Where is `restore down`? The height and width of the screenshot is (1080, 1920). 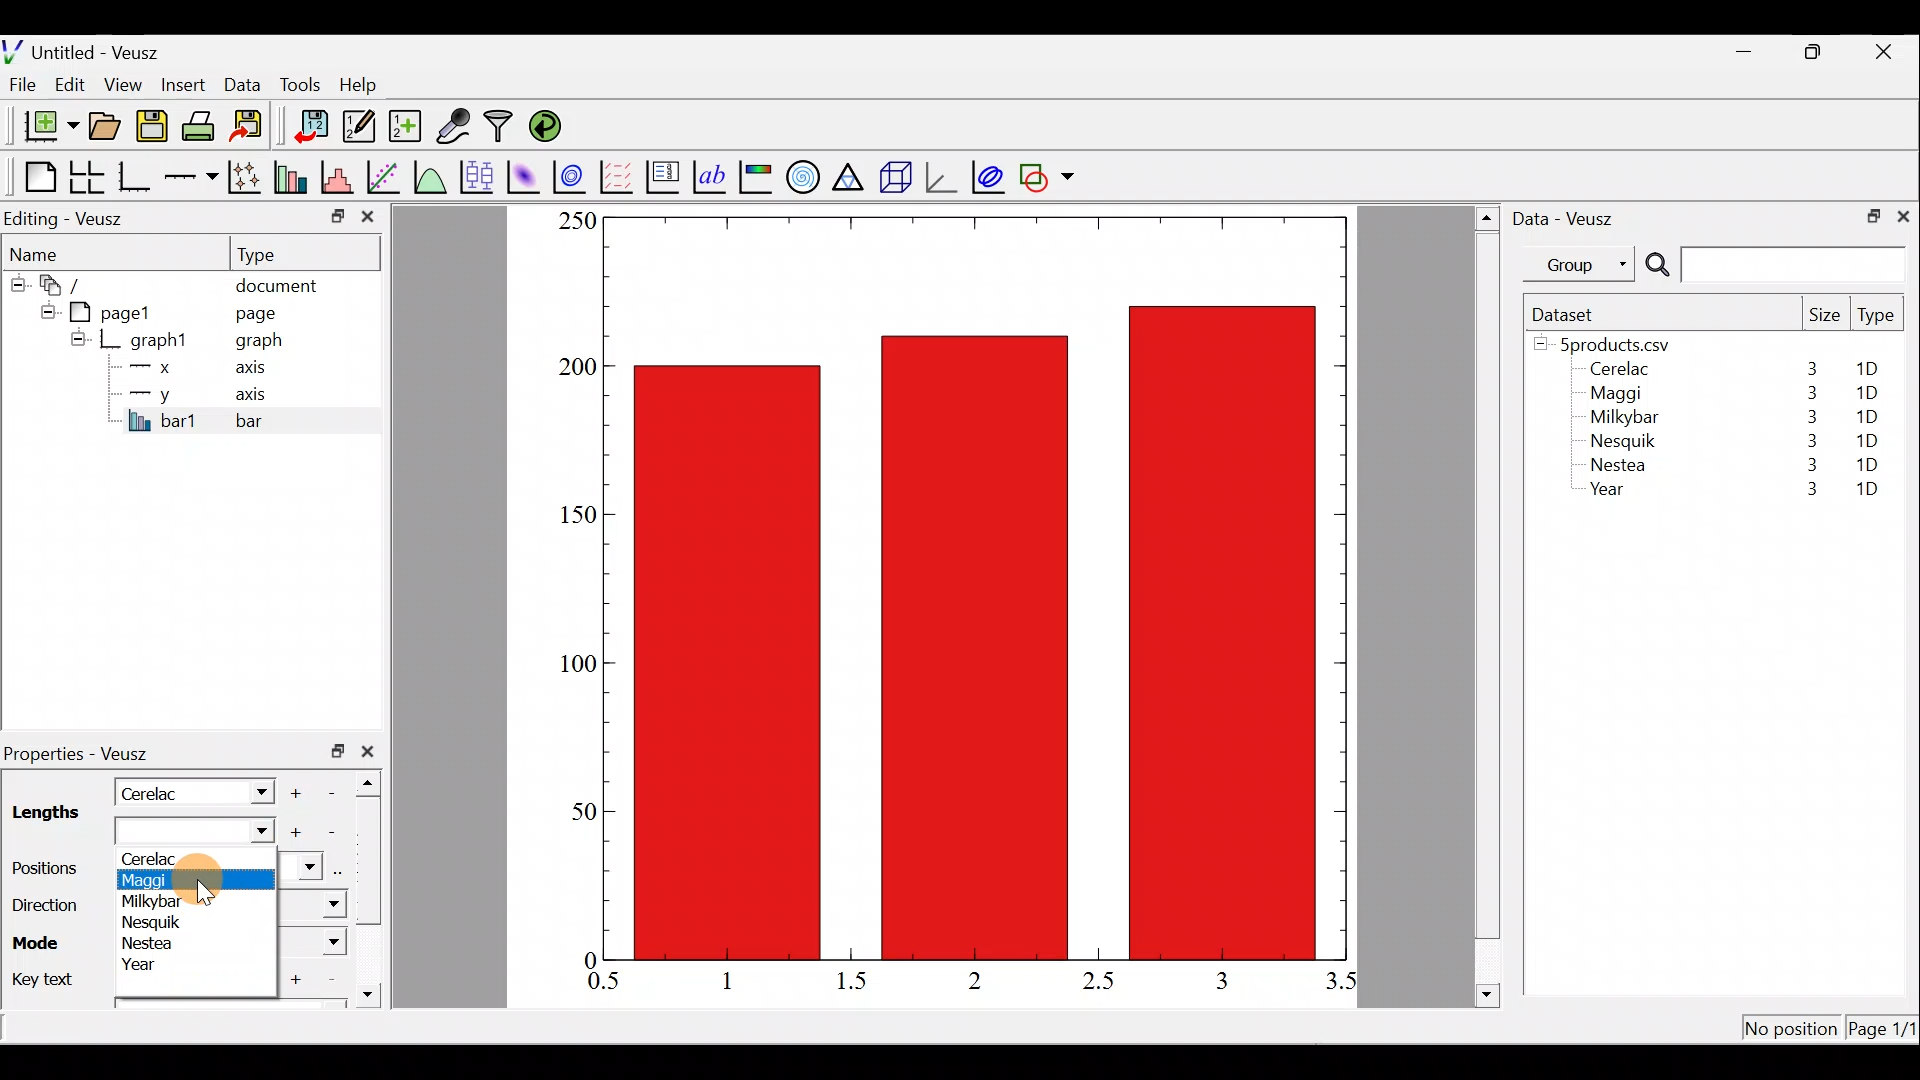 restore down is located at coordinates (338, 751).